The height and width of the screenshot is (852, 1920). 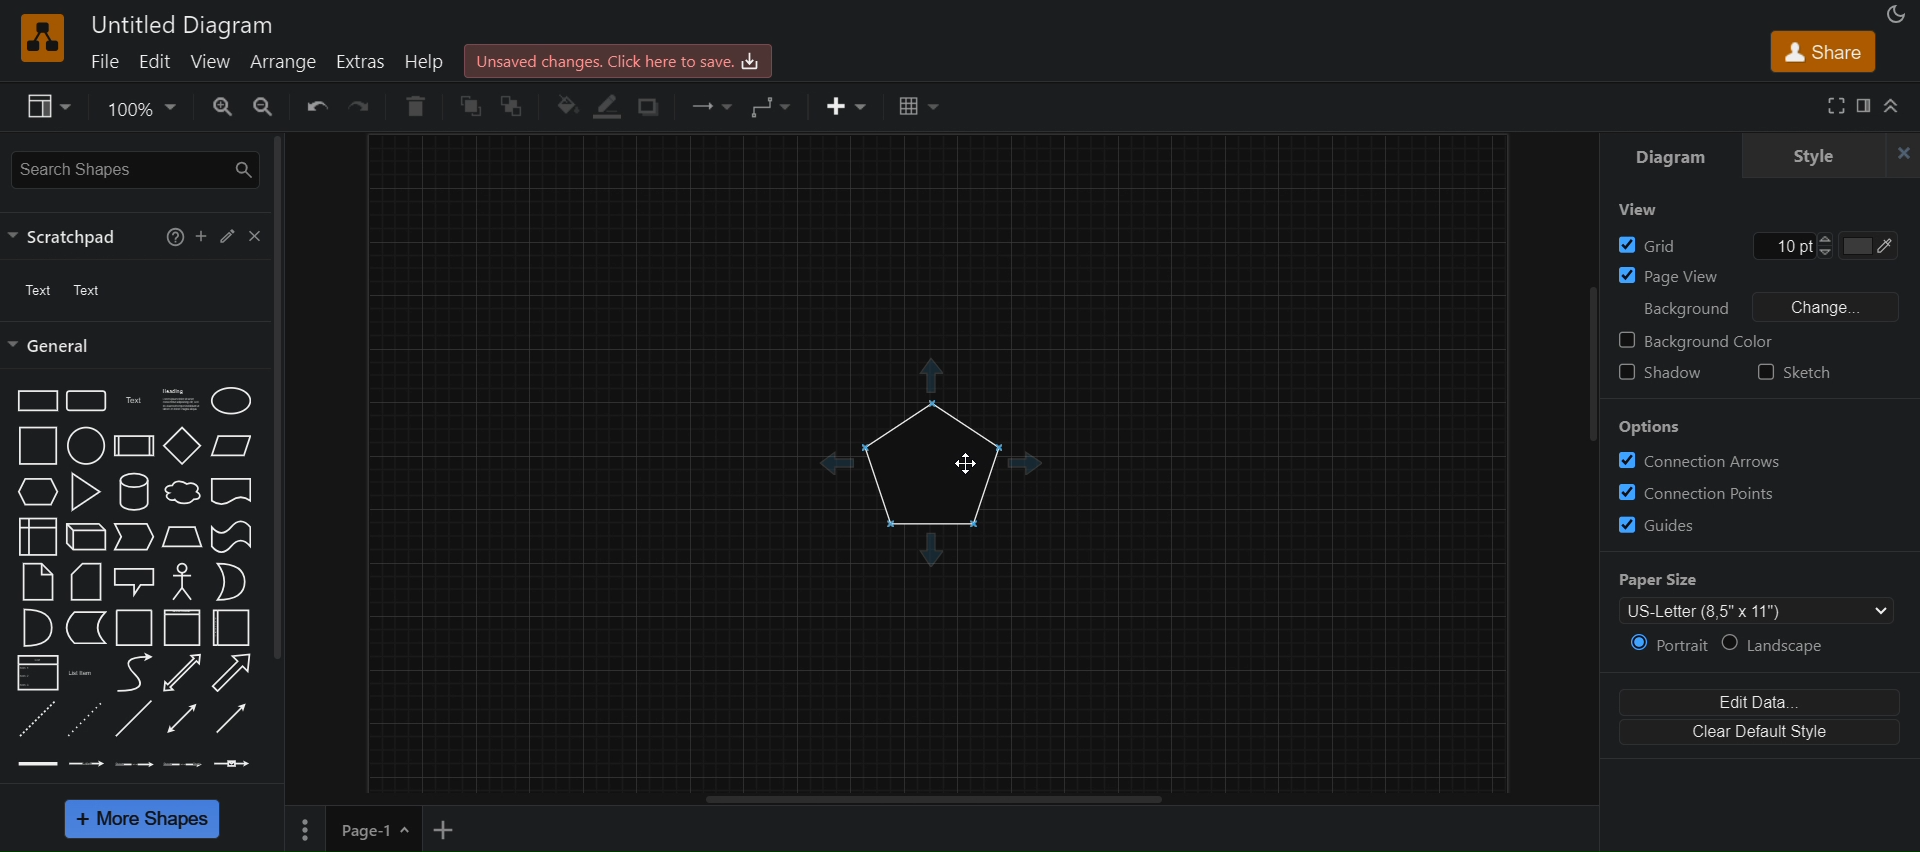 I want to click on Line, so click(x=133, y=718).